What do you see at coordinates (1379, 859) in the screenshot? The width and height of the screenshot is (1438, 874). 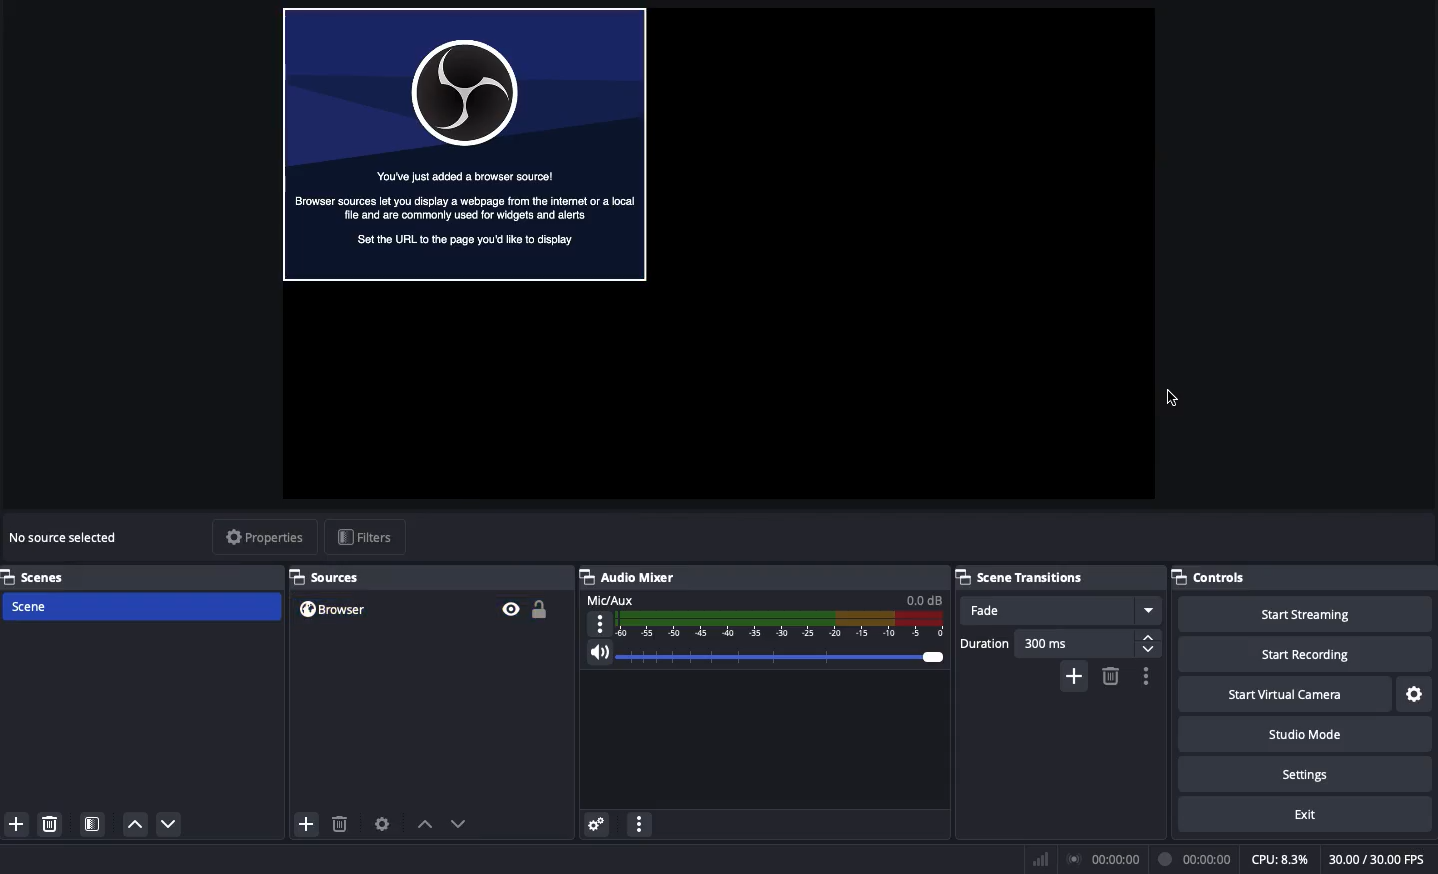 I see `FPS` at bounding box center [1379, 859].